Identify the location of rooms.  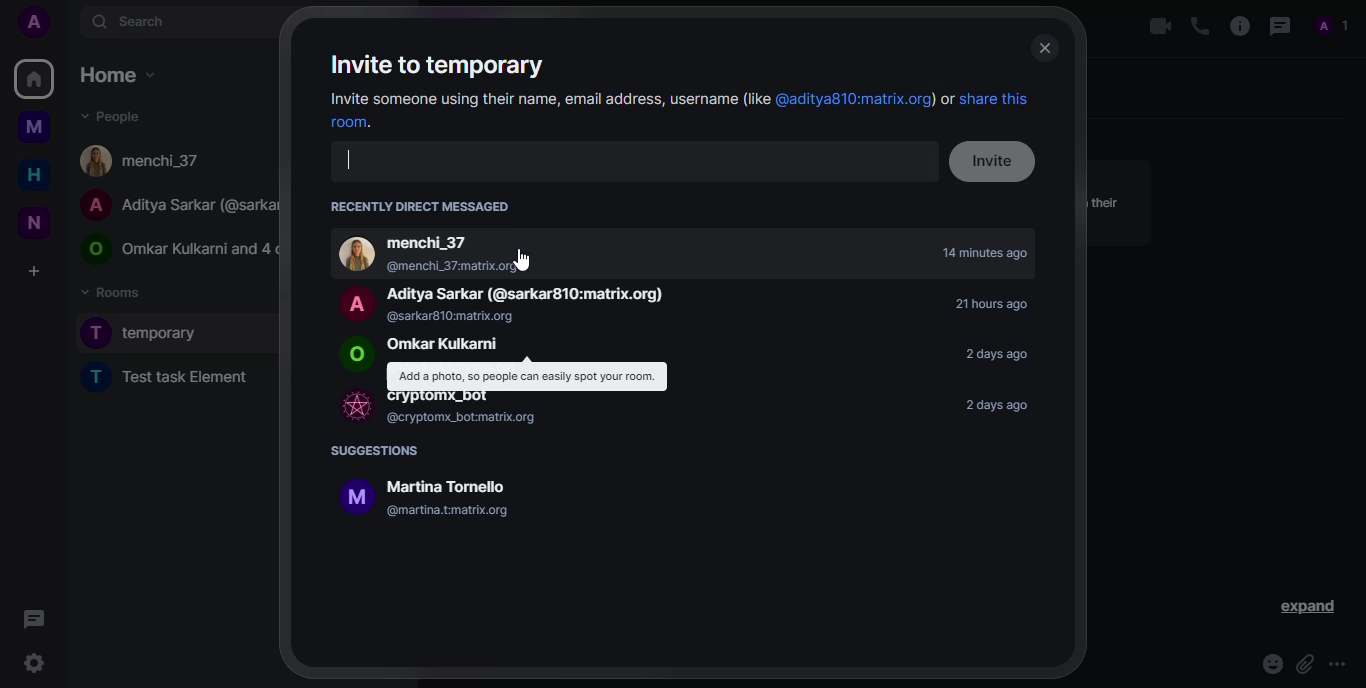
(115, 291).